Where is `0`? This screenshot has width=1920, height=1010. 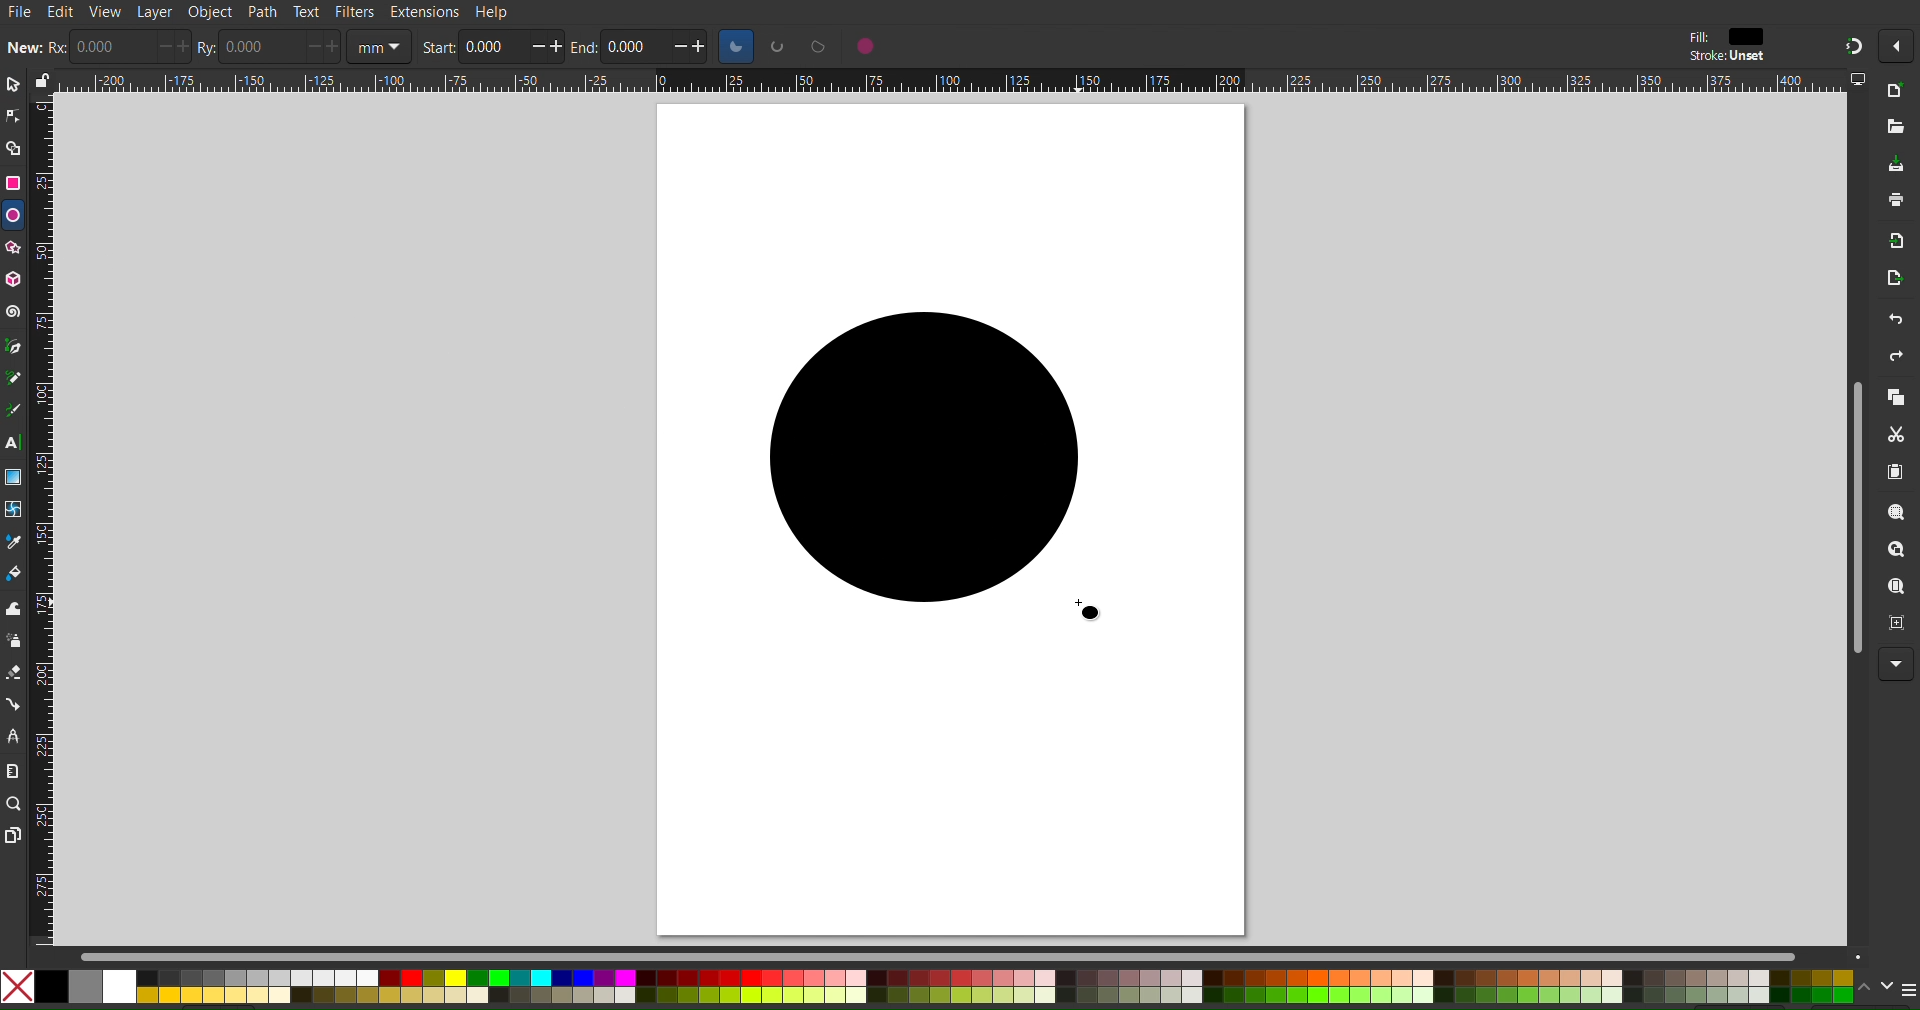 0 is located at coordinates (108, 45).